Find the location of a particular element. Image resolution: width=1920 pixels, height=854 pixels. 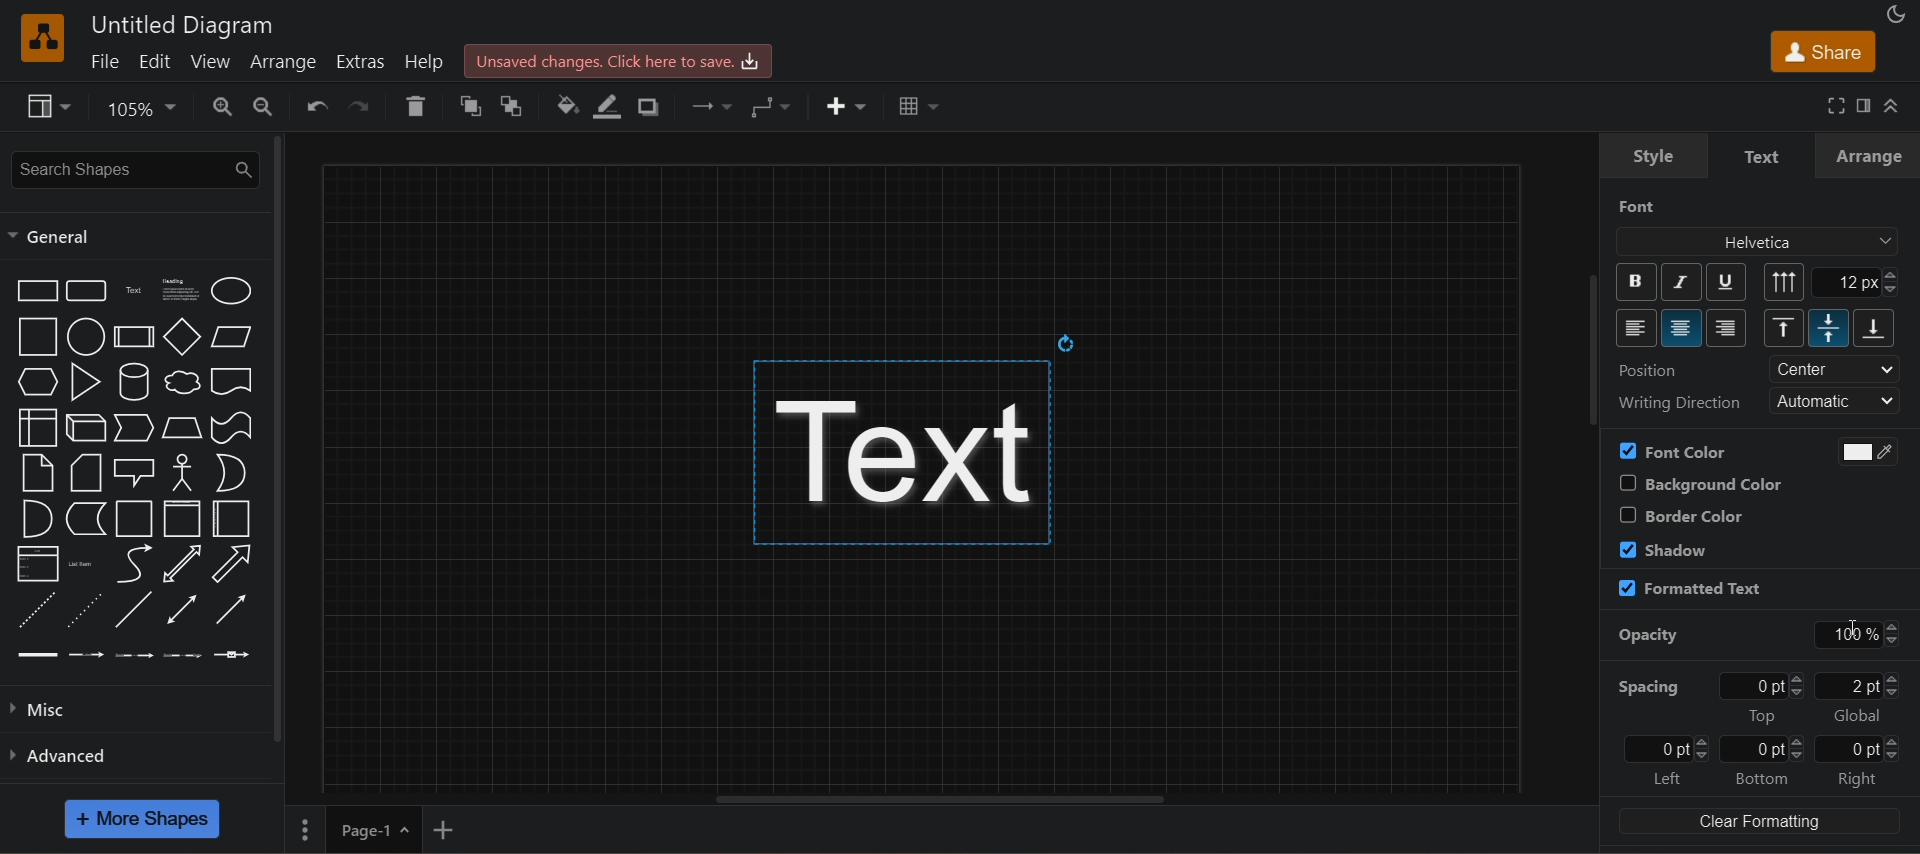

100% is located at coordinates (1860, 635).